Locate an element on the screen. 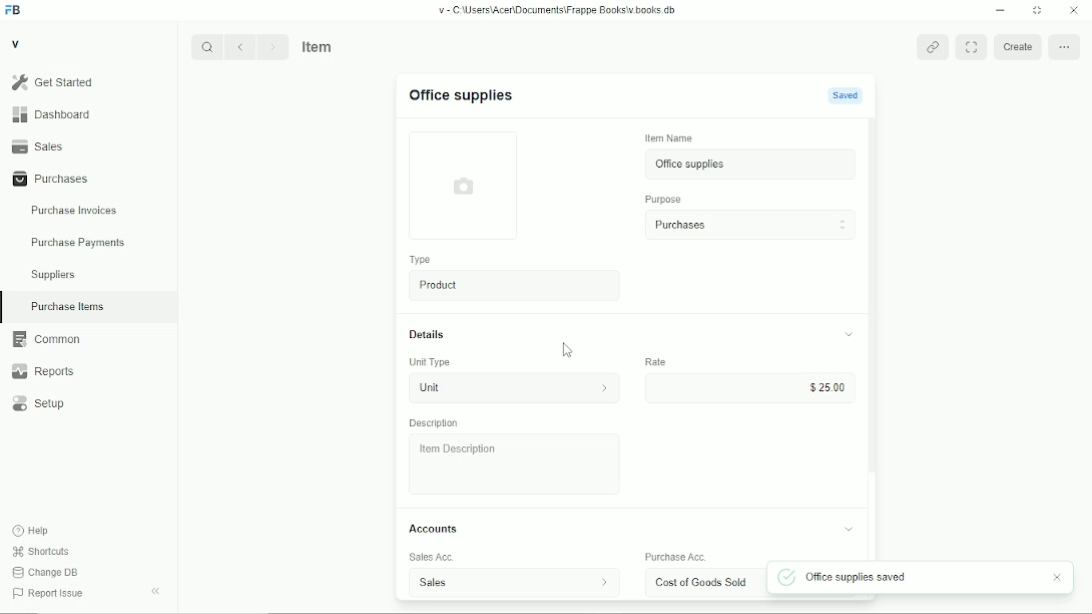 The height and width of the screenshot is (614, 1092). sales acc. is located at coordinates (432, 557).